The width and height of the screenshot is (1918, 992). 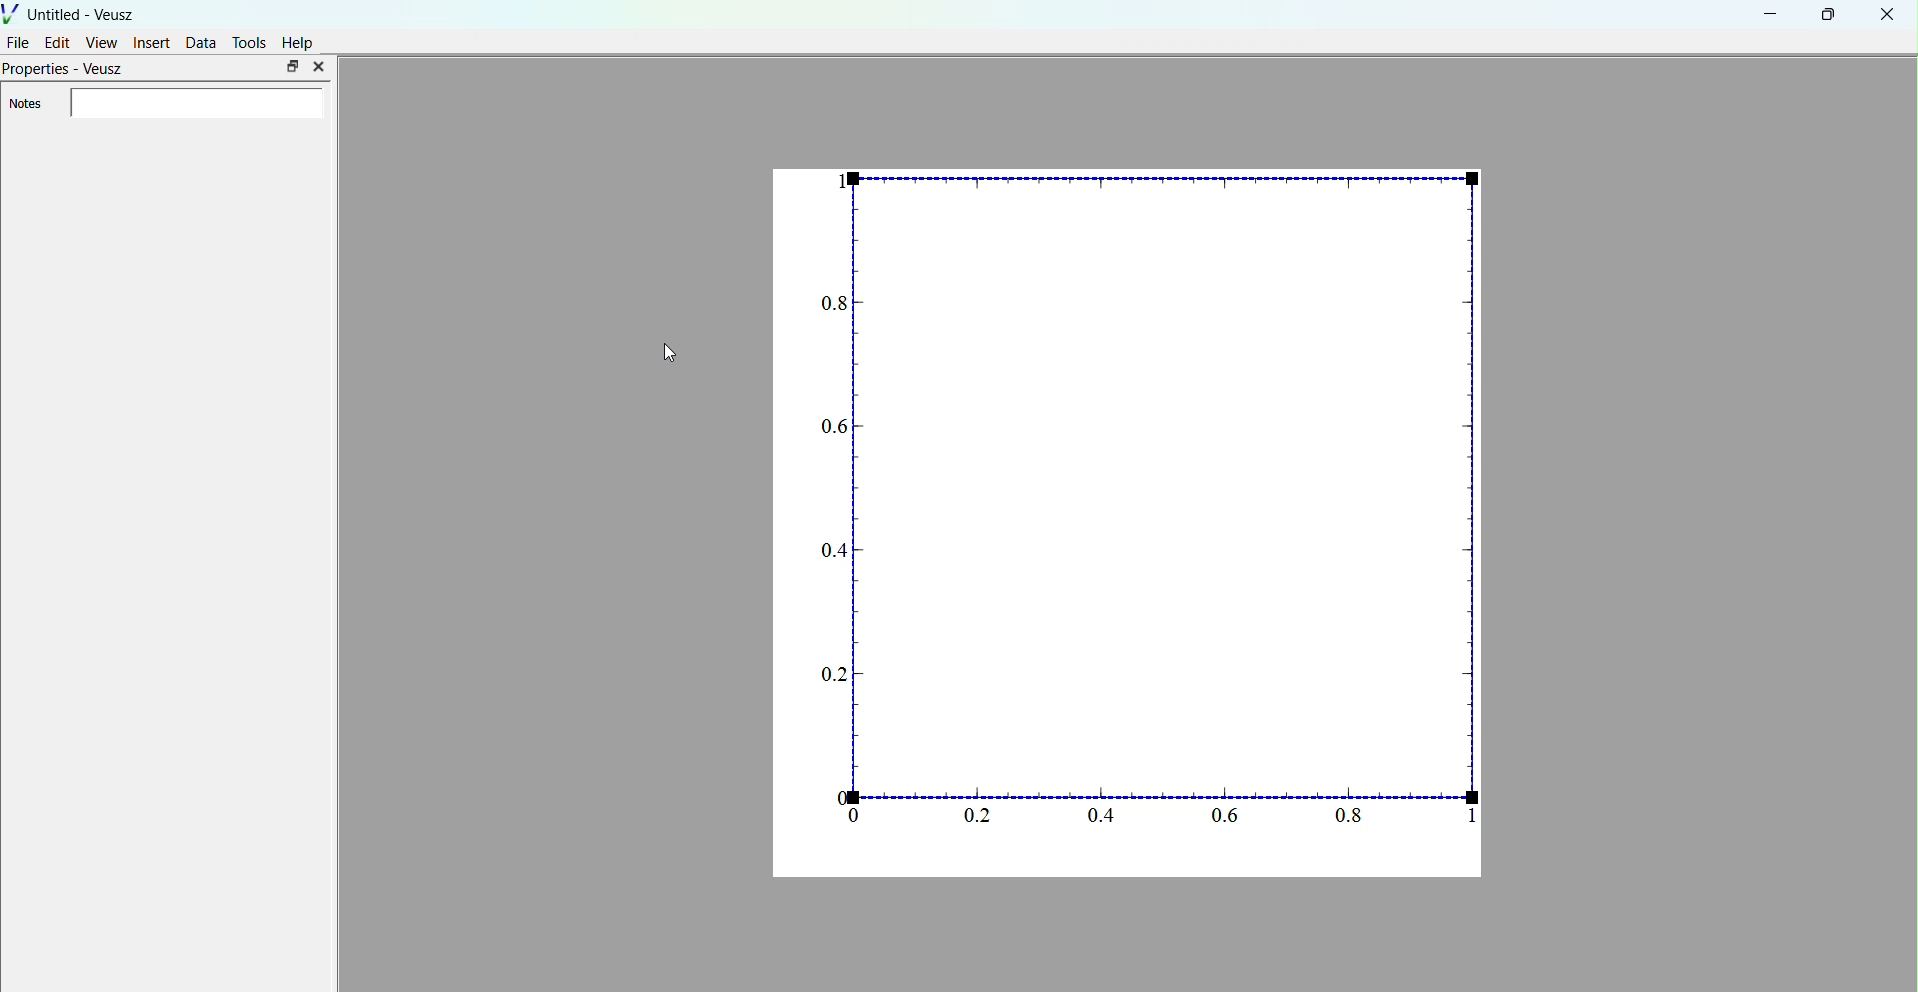 What do you see at coordinates (1130, 521) in the screenshot?
I see `graphs` at bounding box center [1130, 521].